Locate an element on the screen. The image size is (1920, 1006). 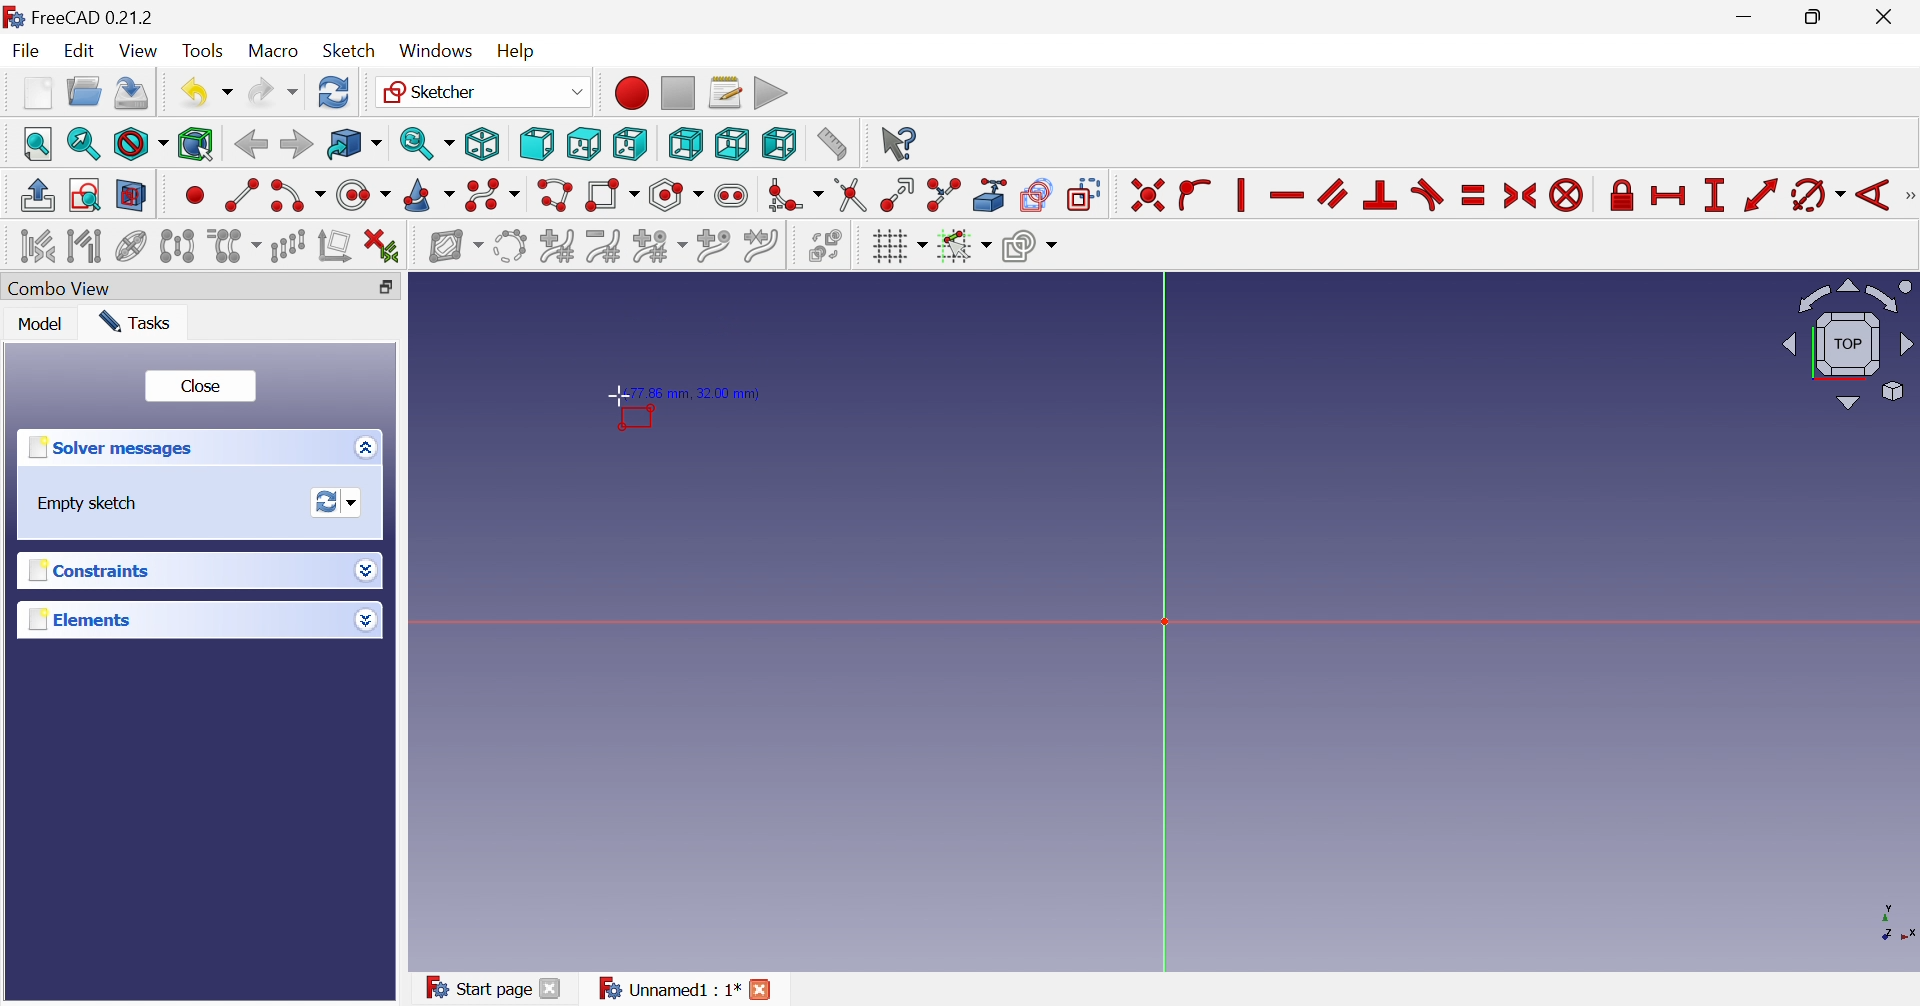
Rear is located at coordinates (684, 144).